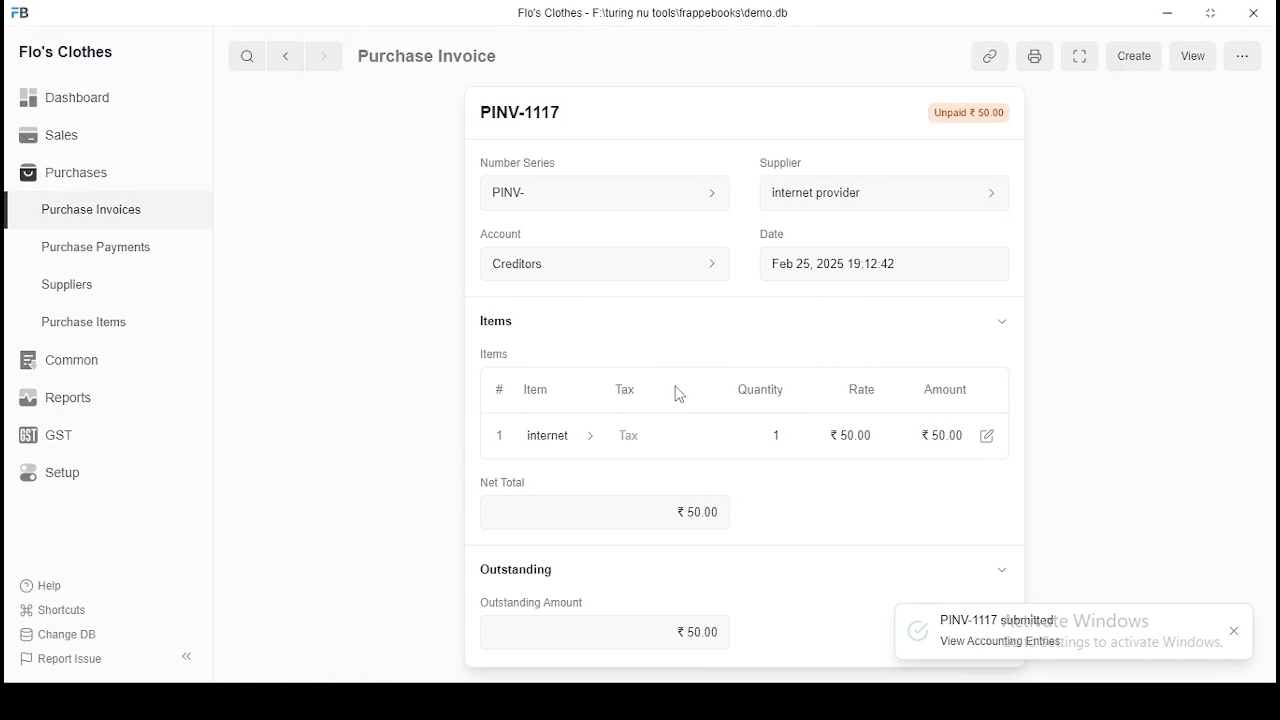 Image resolution: width=1280 pixels, height=720 pixels. What do you see at coordinates (927, 436) in the screenshot?
I see `0.00` at bounding box center [927, 436].